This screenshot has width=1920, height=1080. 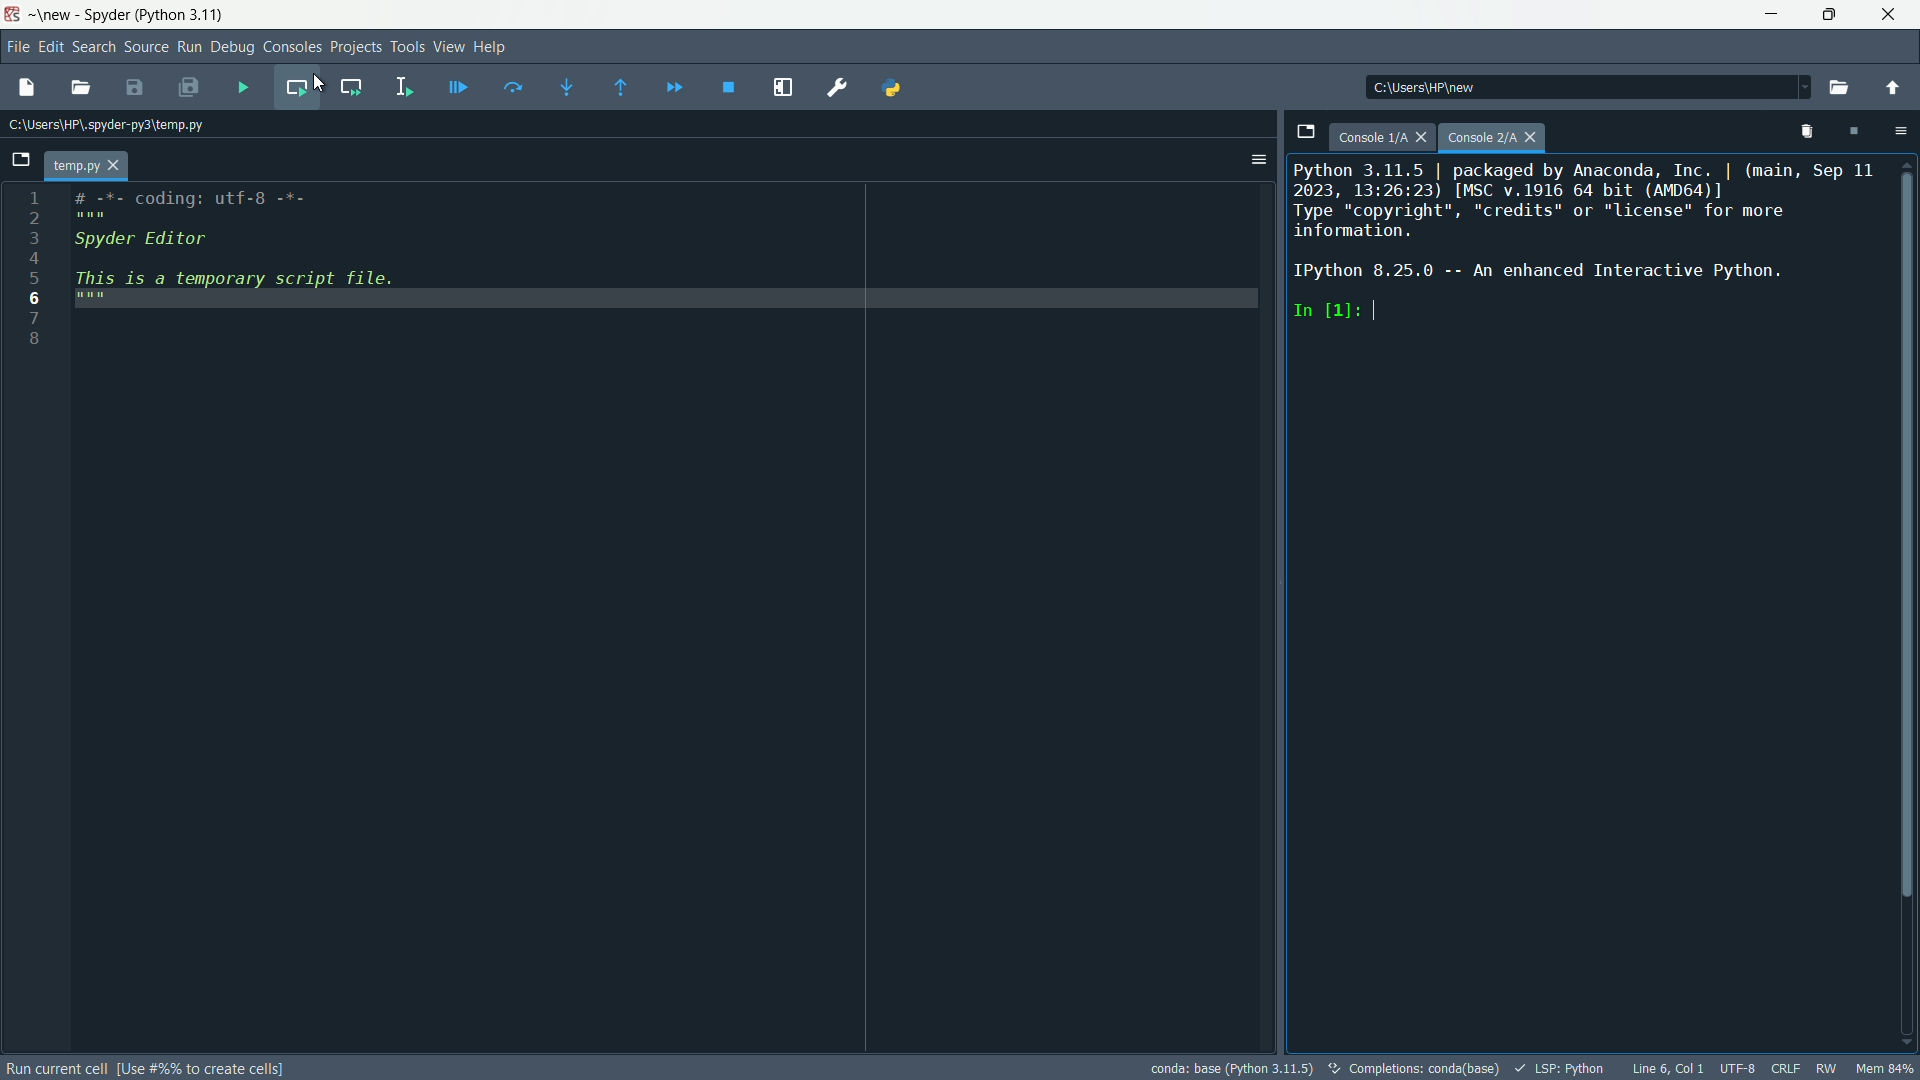 I want to click on encoding, so click(x=1740, y=1068).